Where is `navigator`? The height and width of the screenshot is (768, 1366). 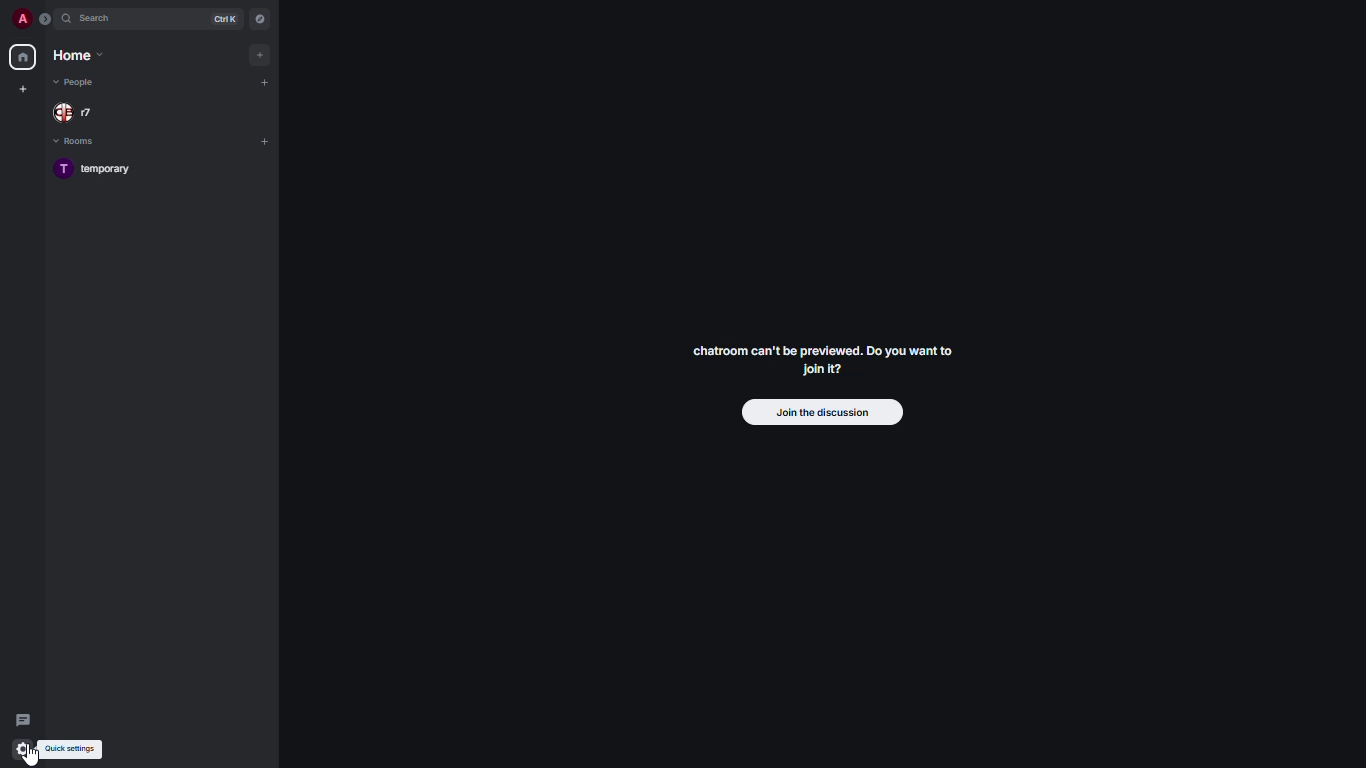 navigator is located at coordinates (261, 21).